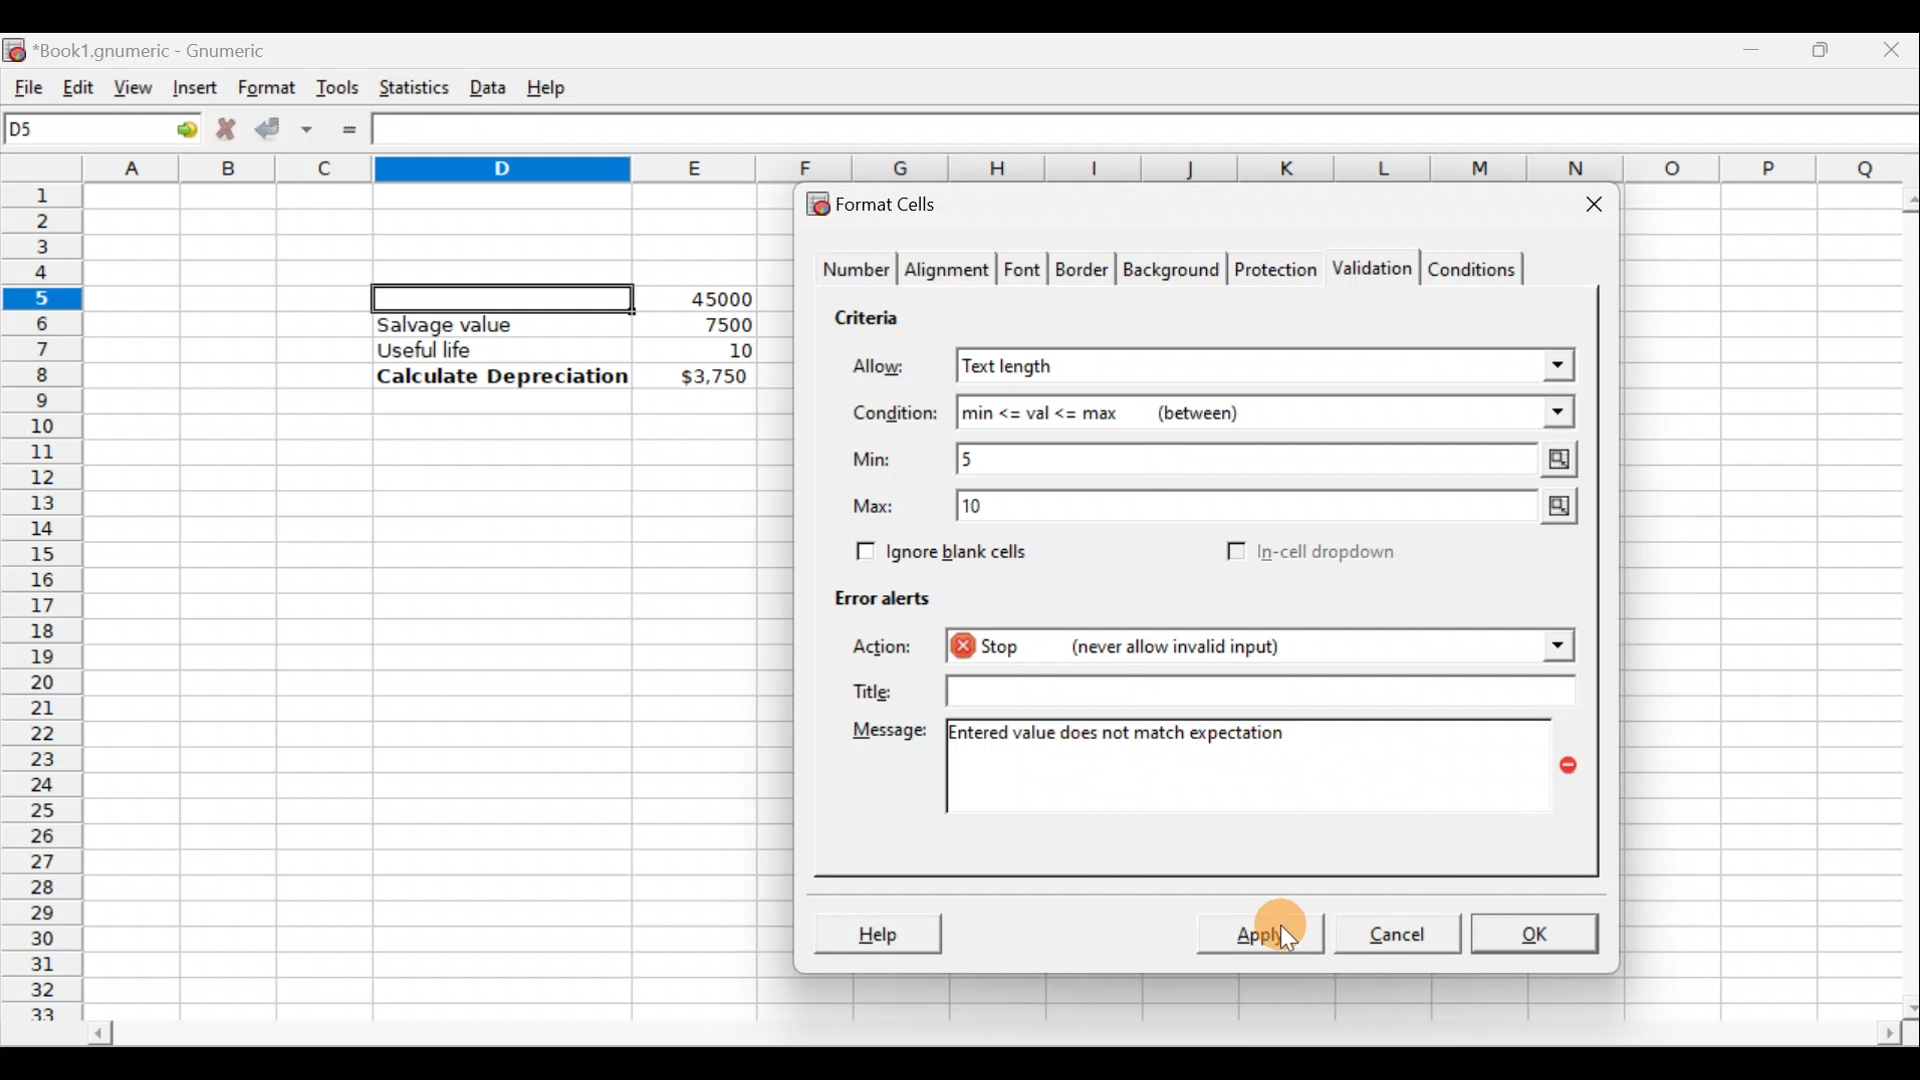  Describe the element at coordinates (1151, 132) in the screenshot. I see `Formula bar` at that location.